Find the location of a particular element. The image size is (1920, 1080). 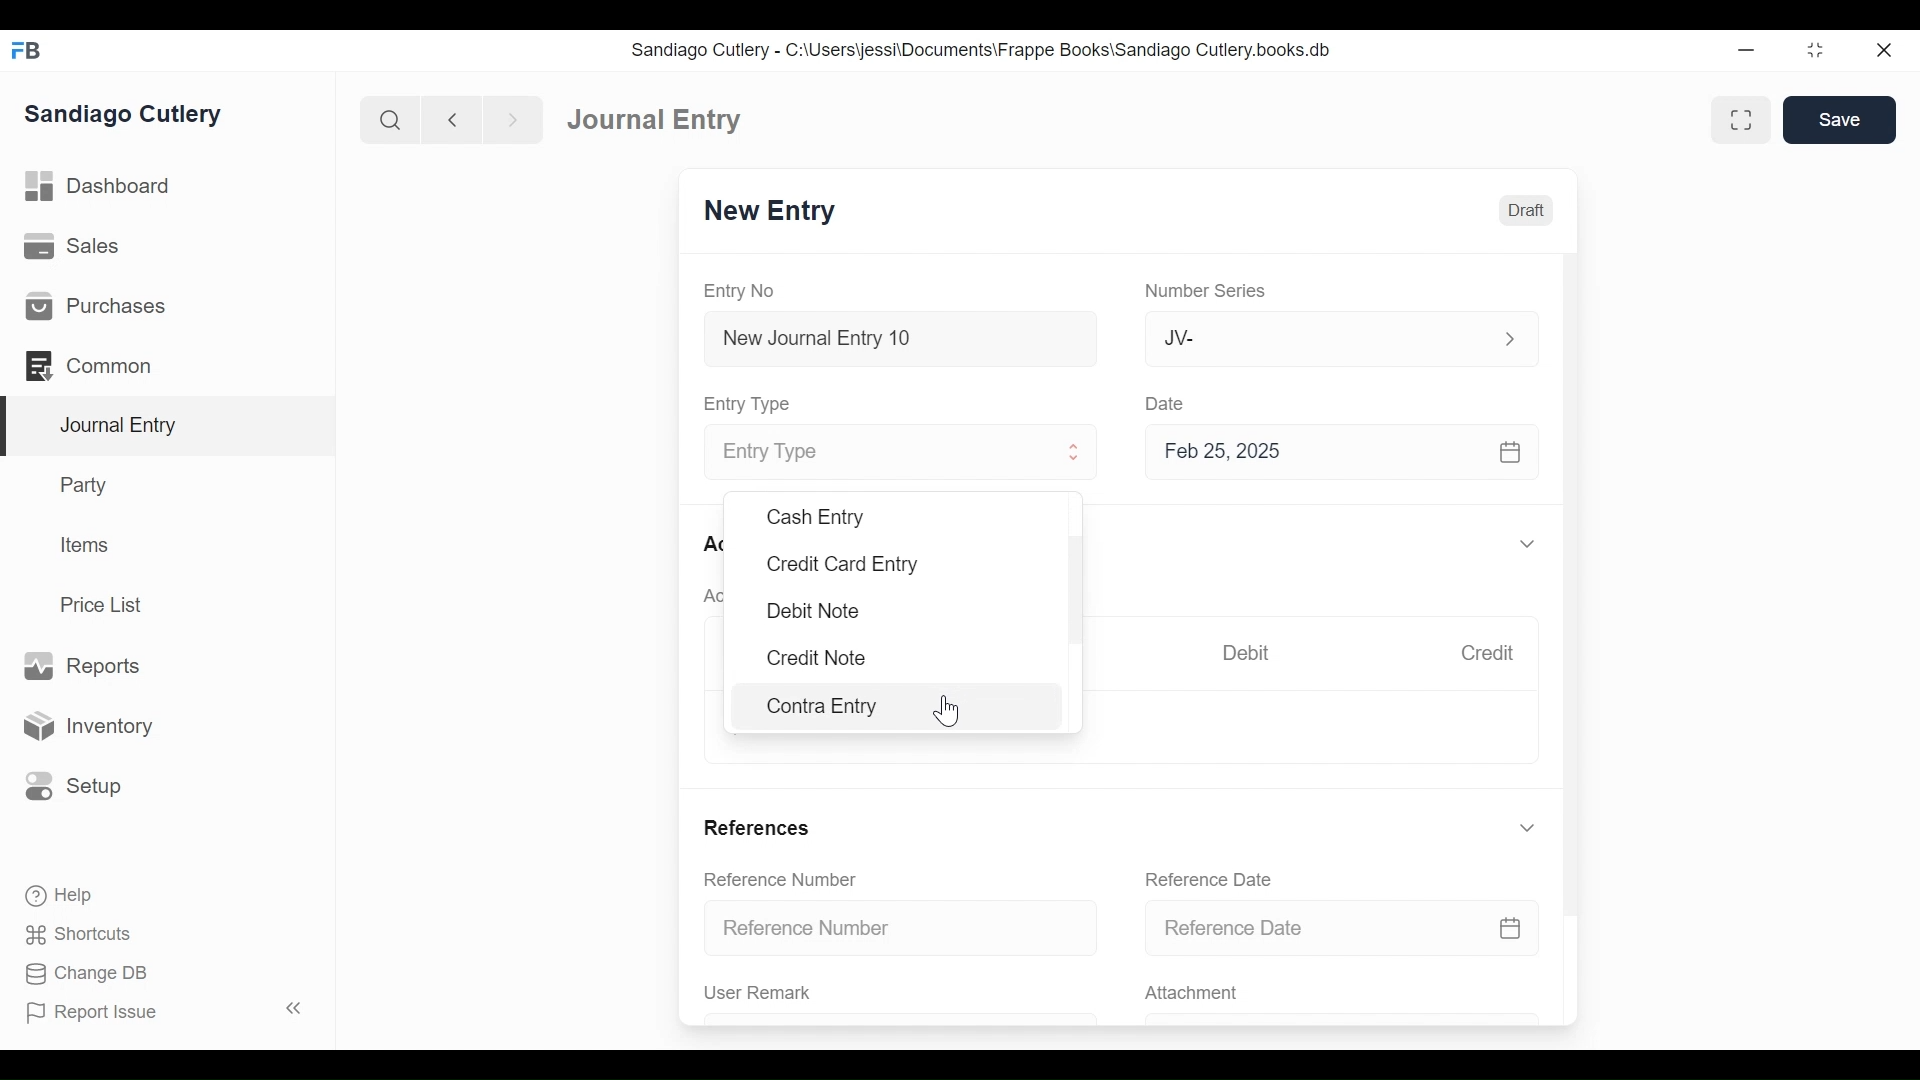

Sandiago Cutlery is located at coordinates (124, 115).